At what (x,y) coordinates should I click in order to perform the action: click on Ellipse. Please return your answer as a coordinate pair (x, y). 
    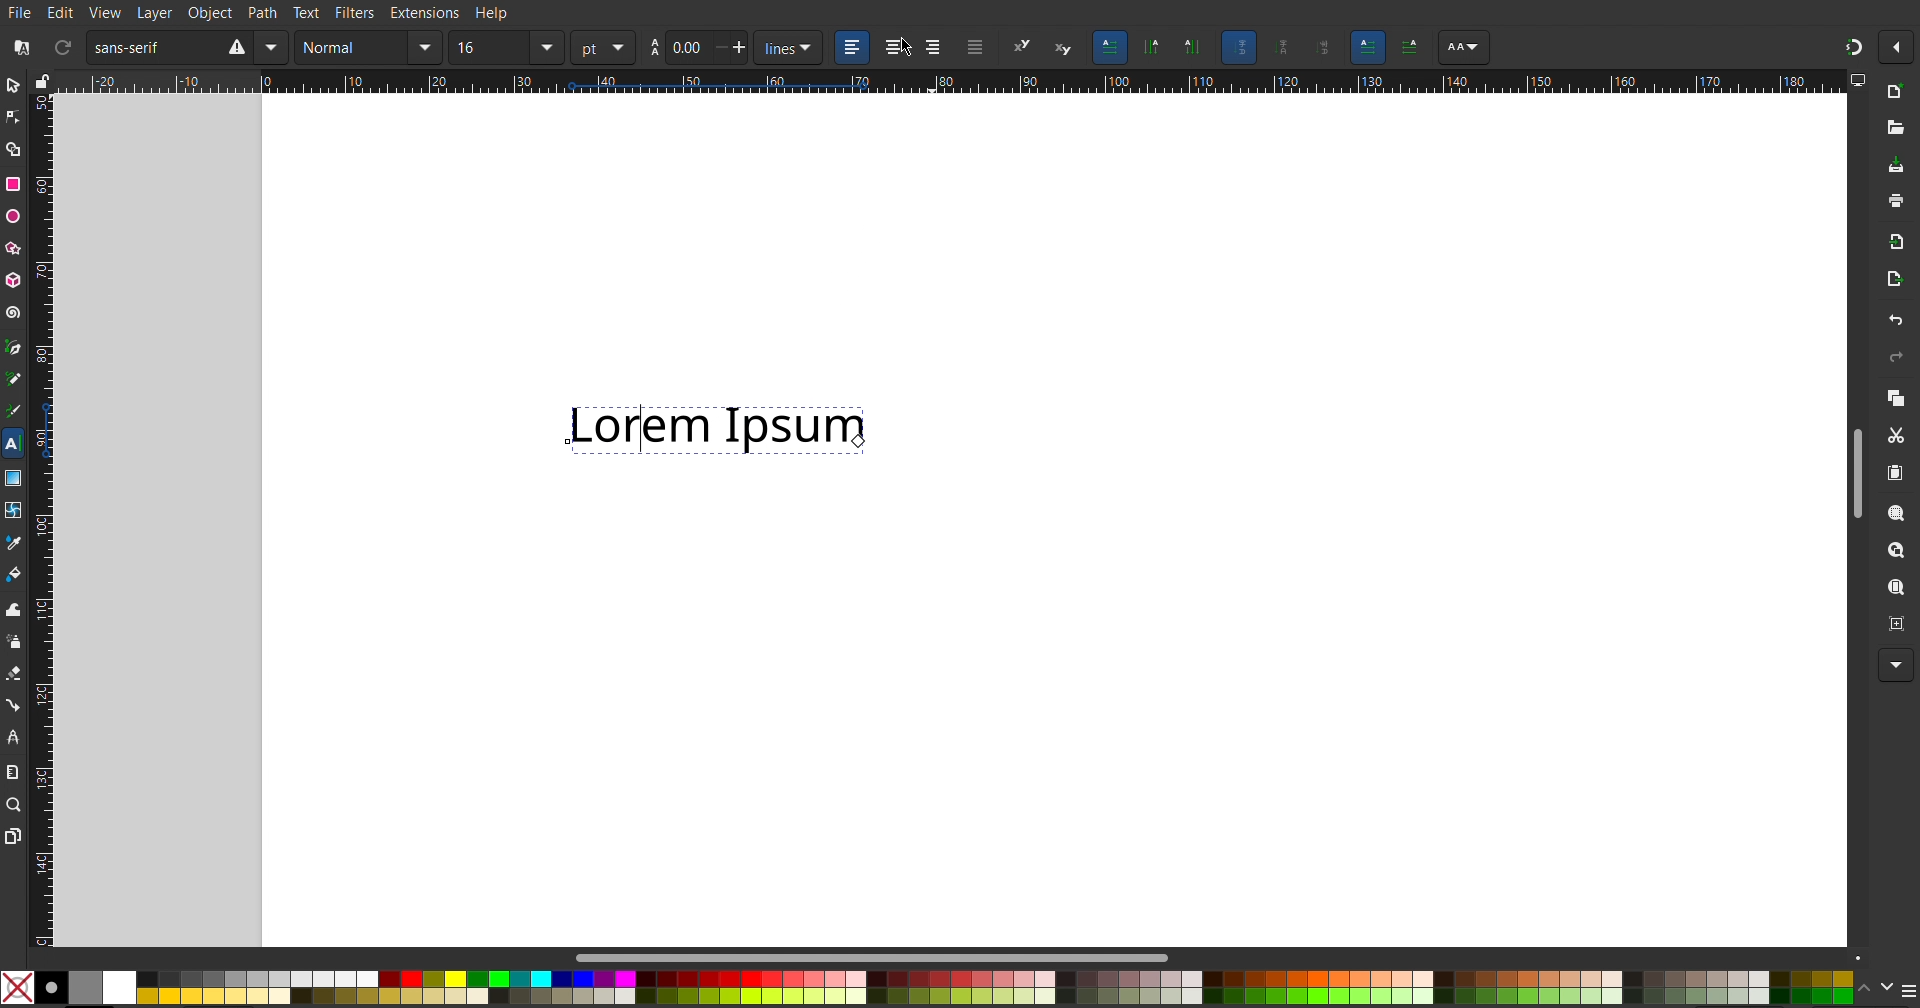
    Looking at the image, I should click on (14, 218).